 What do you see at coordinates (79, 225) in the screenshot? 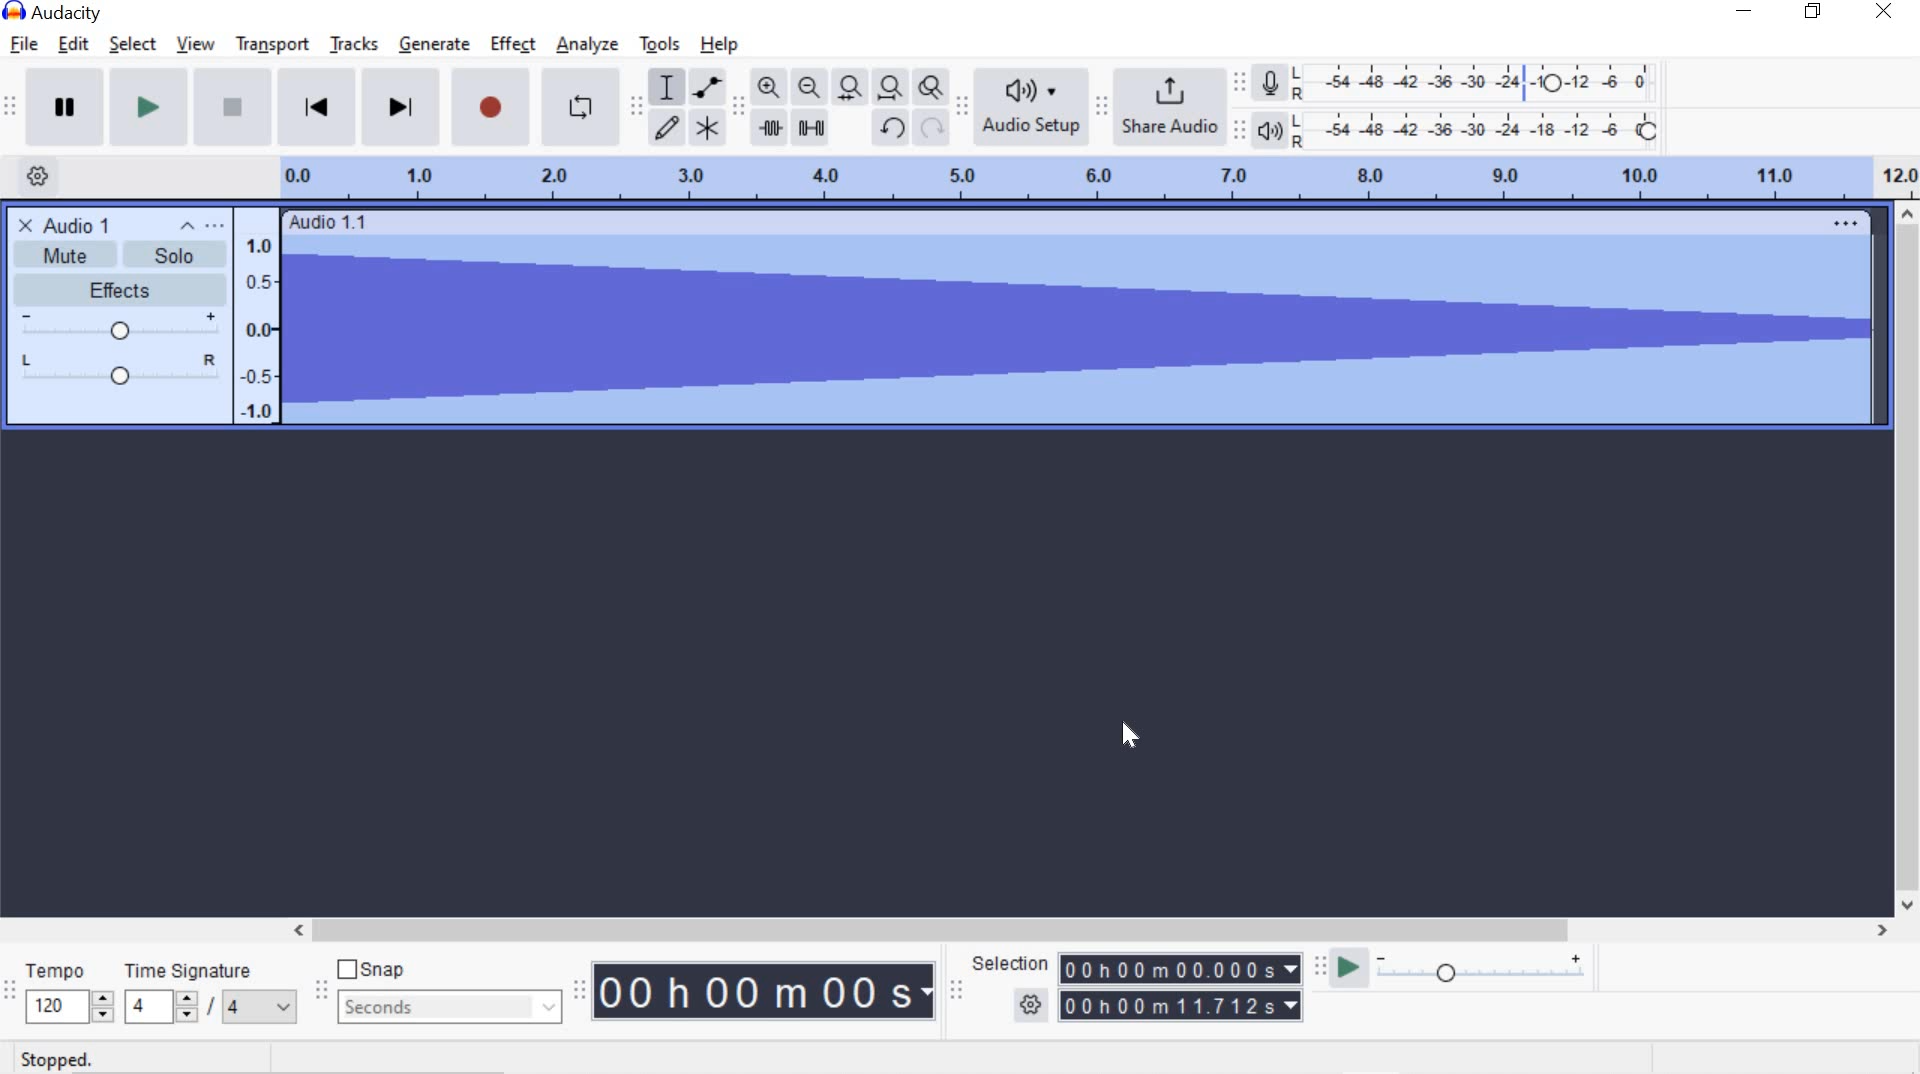
I see `audio 1` at bounding box center [79, 225].